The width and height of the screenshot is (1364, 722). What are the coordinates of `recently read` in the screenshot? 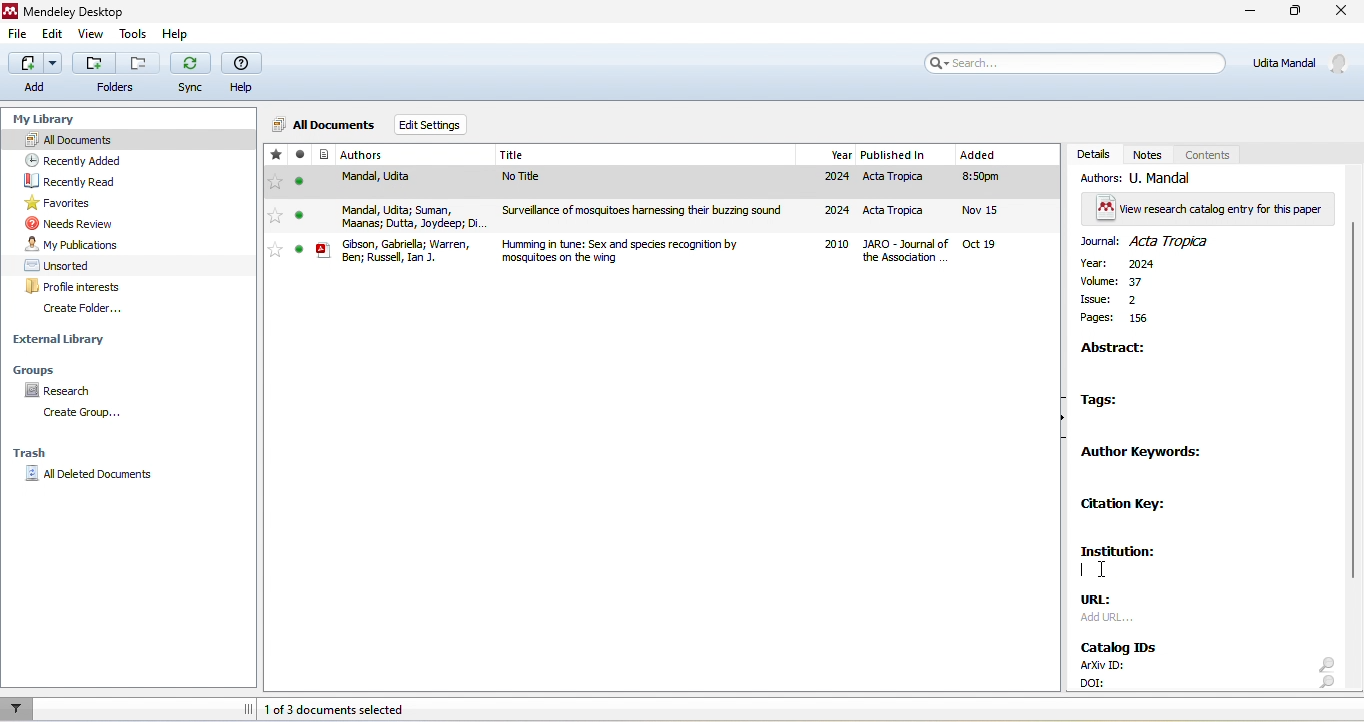 It's located at (90, 181).